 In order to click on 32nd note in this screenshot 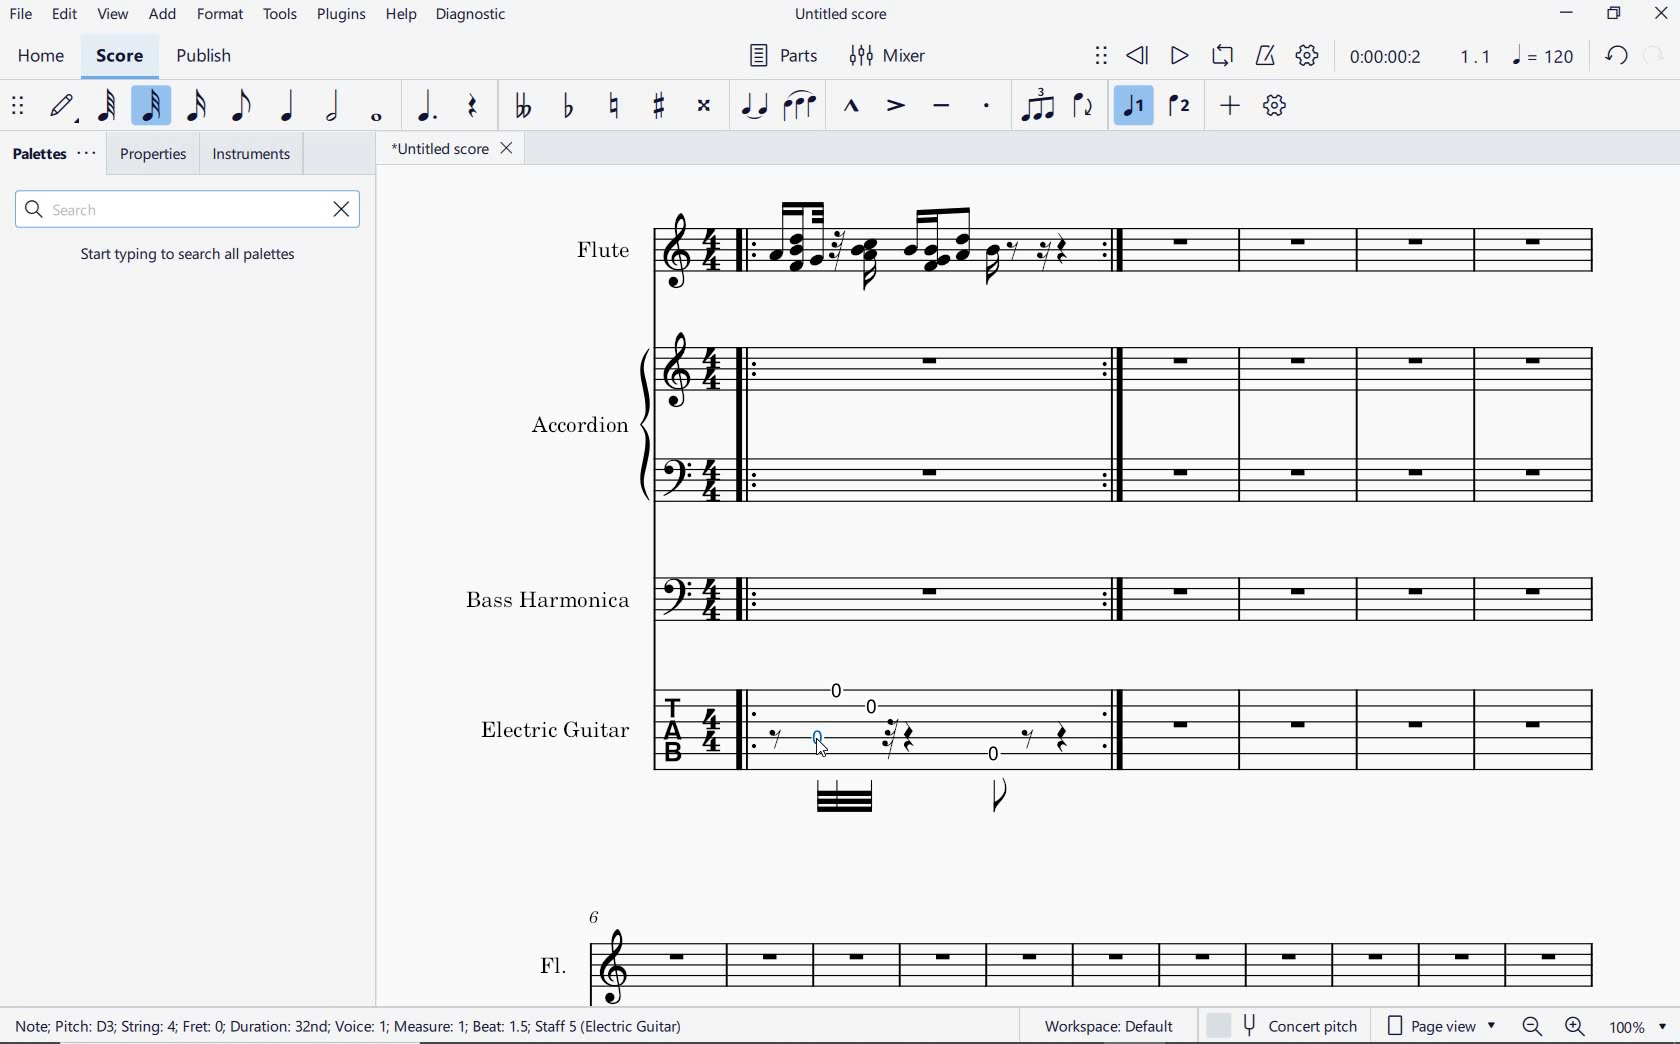, I will do `click(149, 105)`.